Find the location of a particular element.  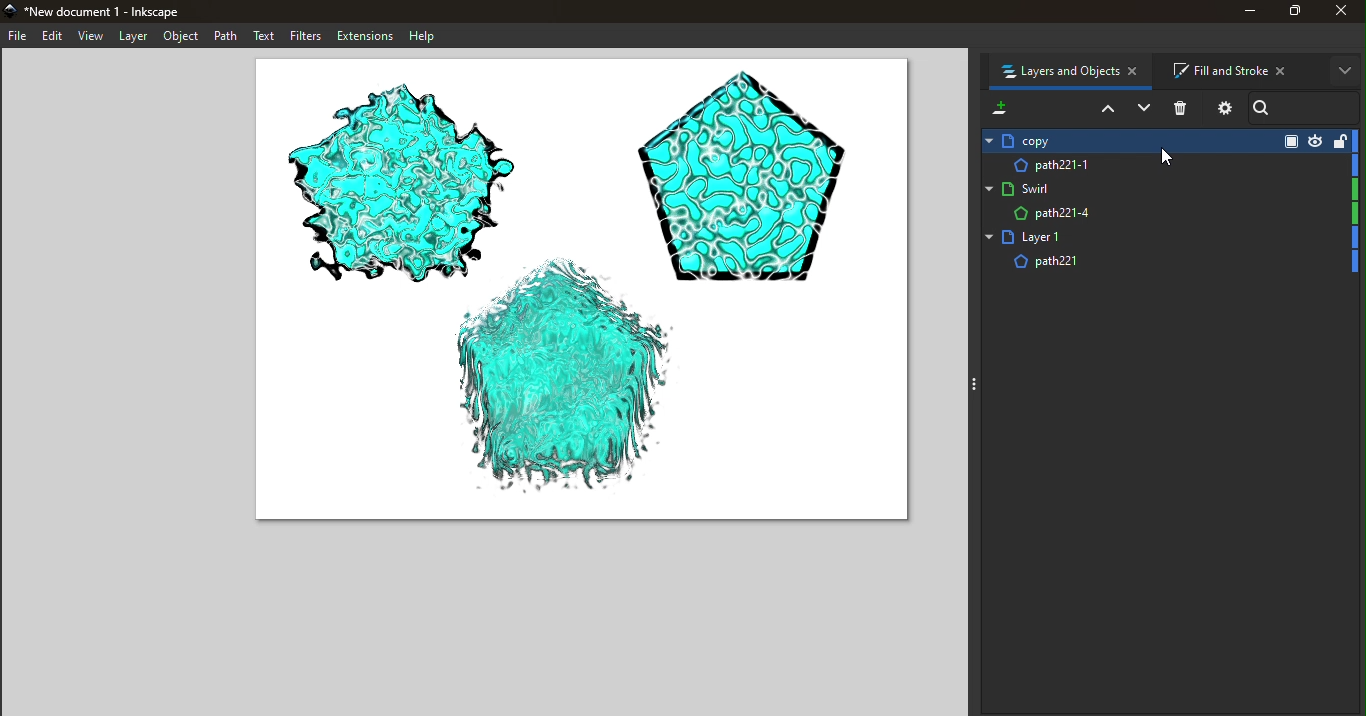

Delete selected item is located at coordinates (1183, 108).